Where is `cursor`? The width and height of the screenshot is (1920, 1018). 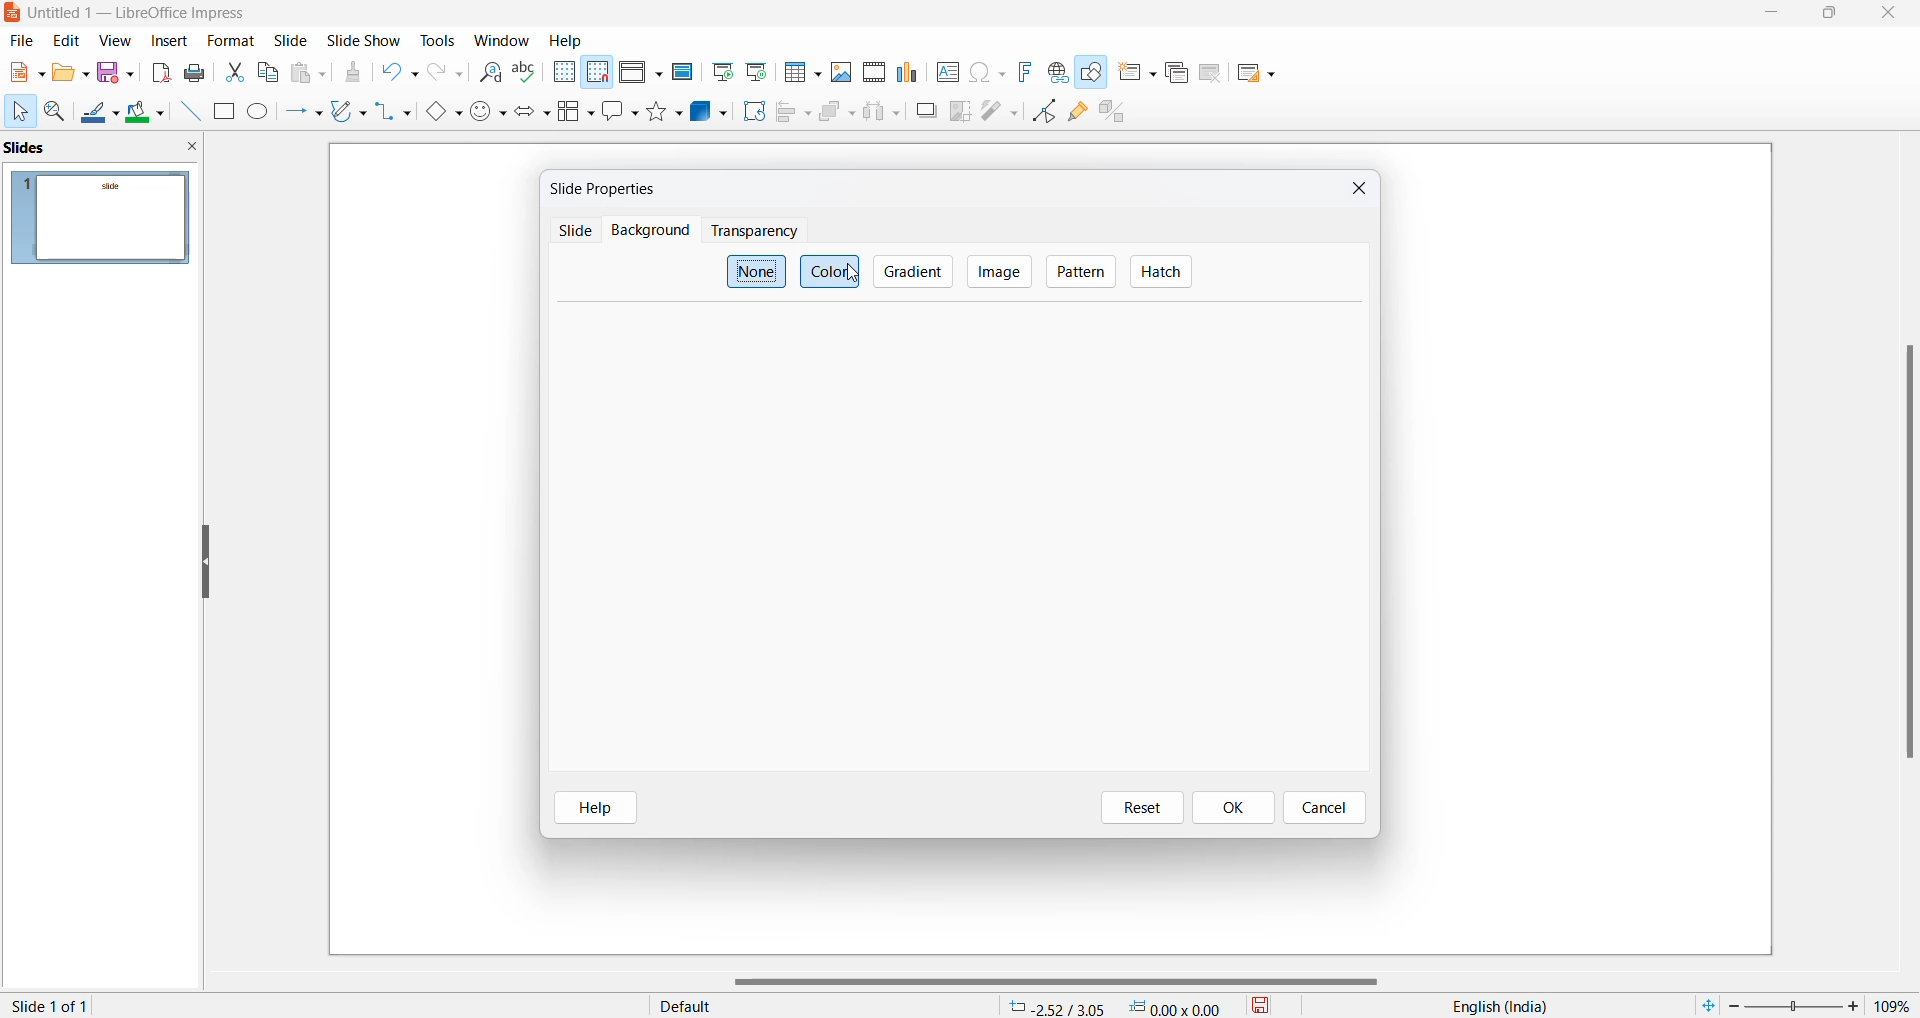 cursor is located at coordinates (19, 112).